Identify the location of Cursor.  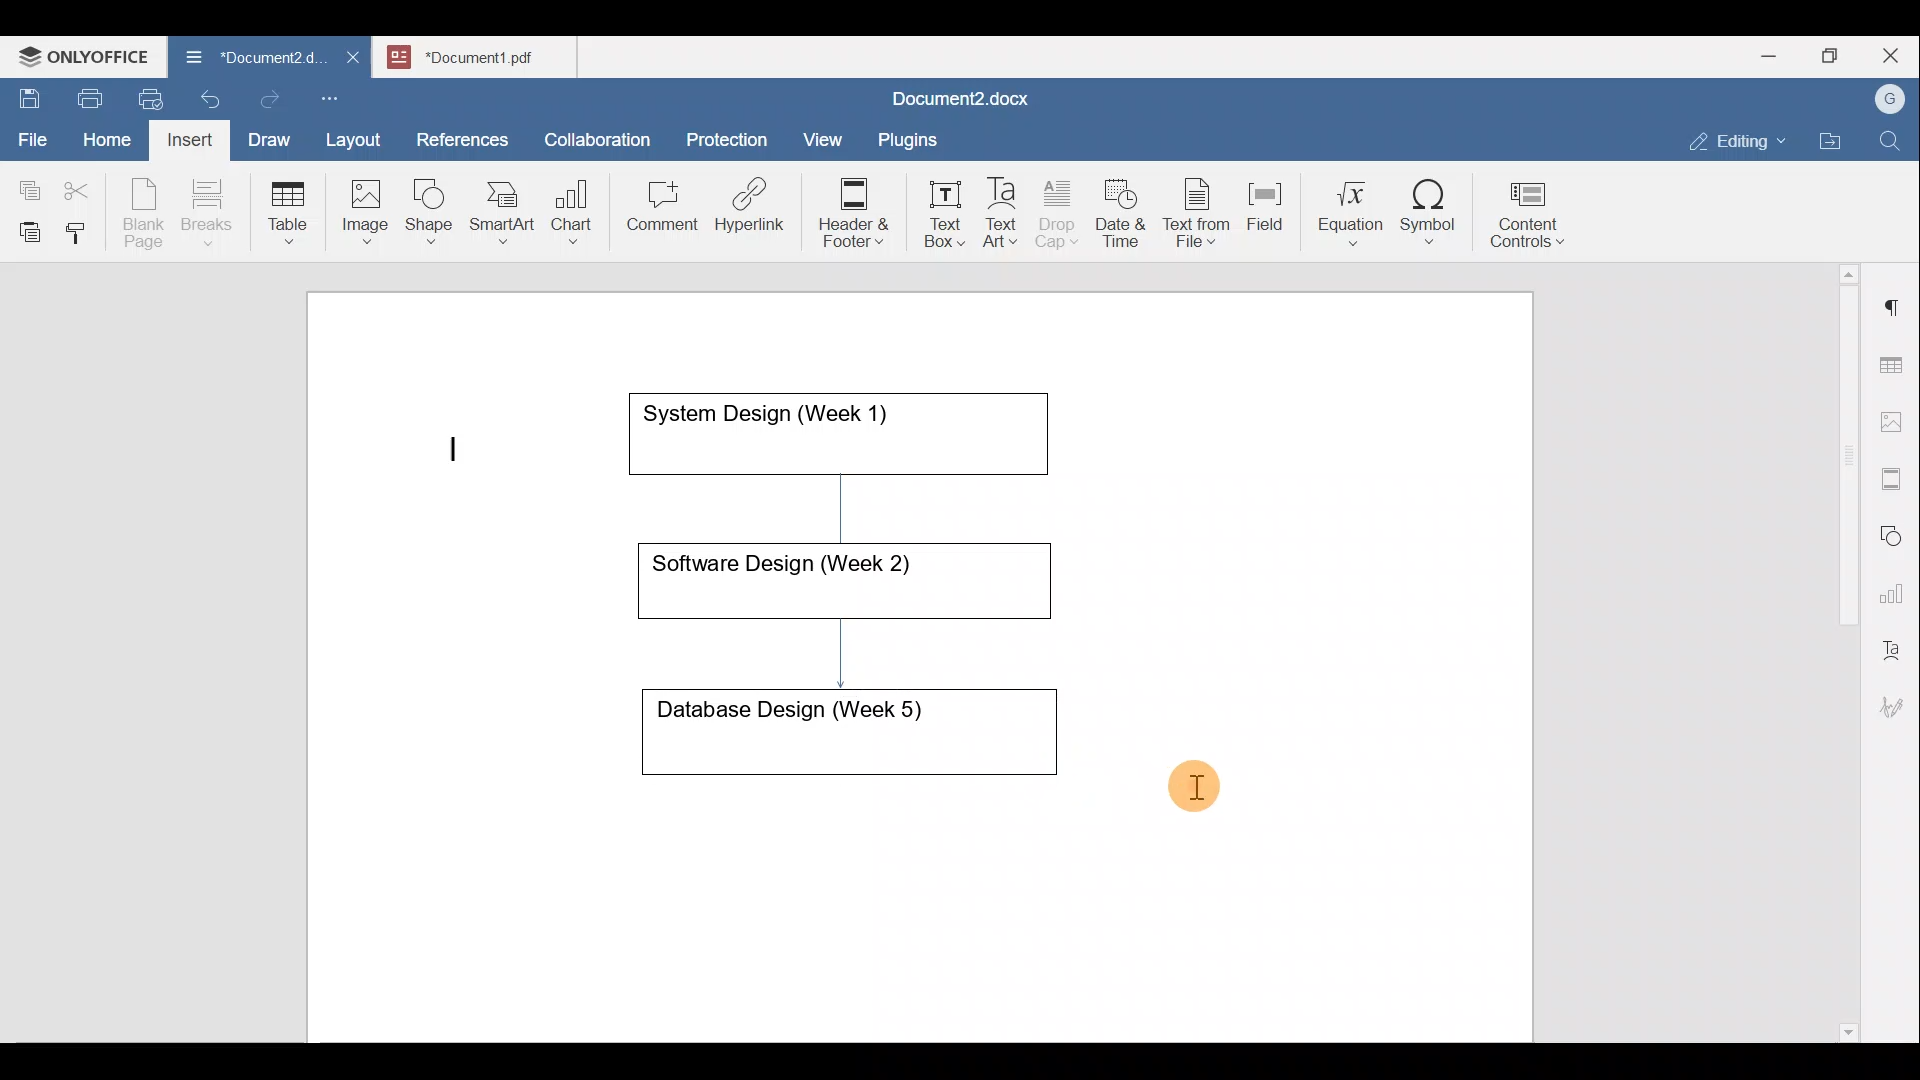
(1192, 779).